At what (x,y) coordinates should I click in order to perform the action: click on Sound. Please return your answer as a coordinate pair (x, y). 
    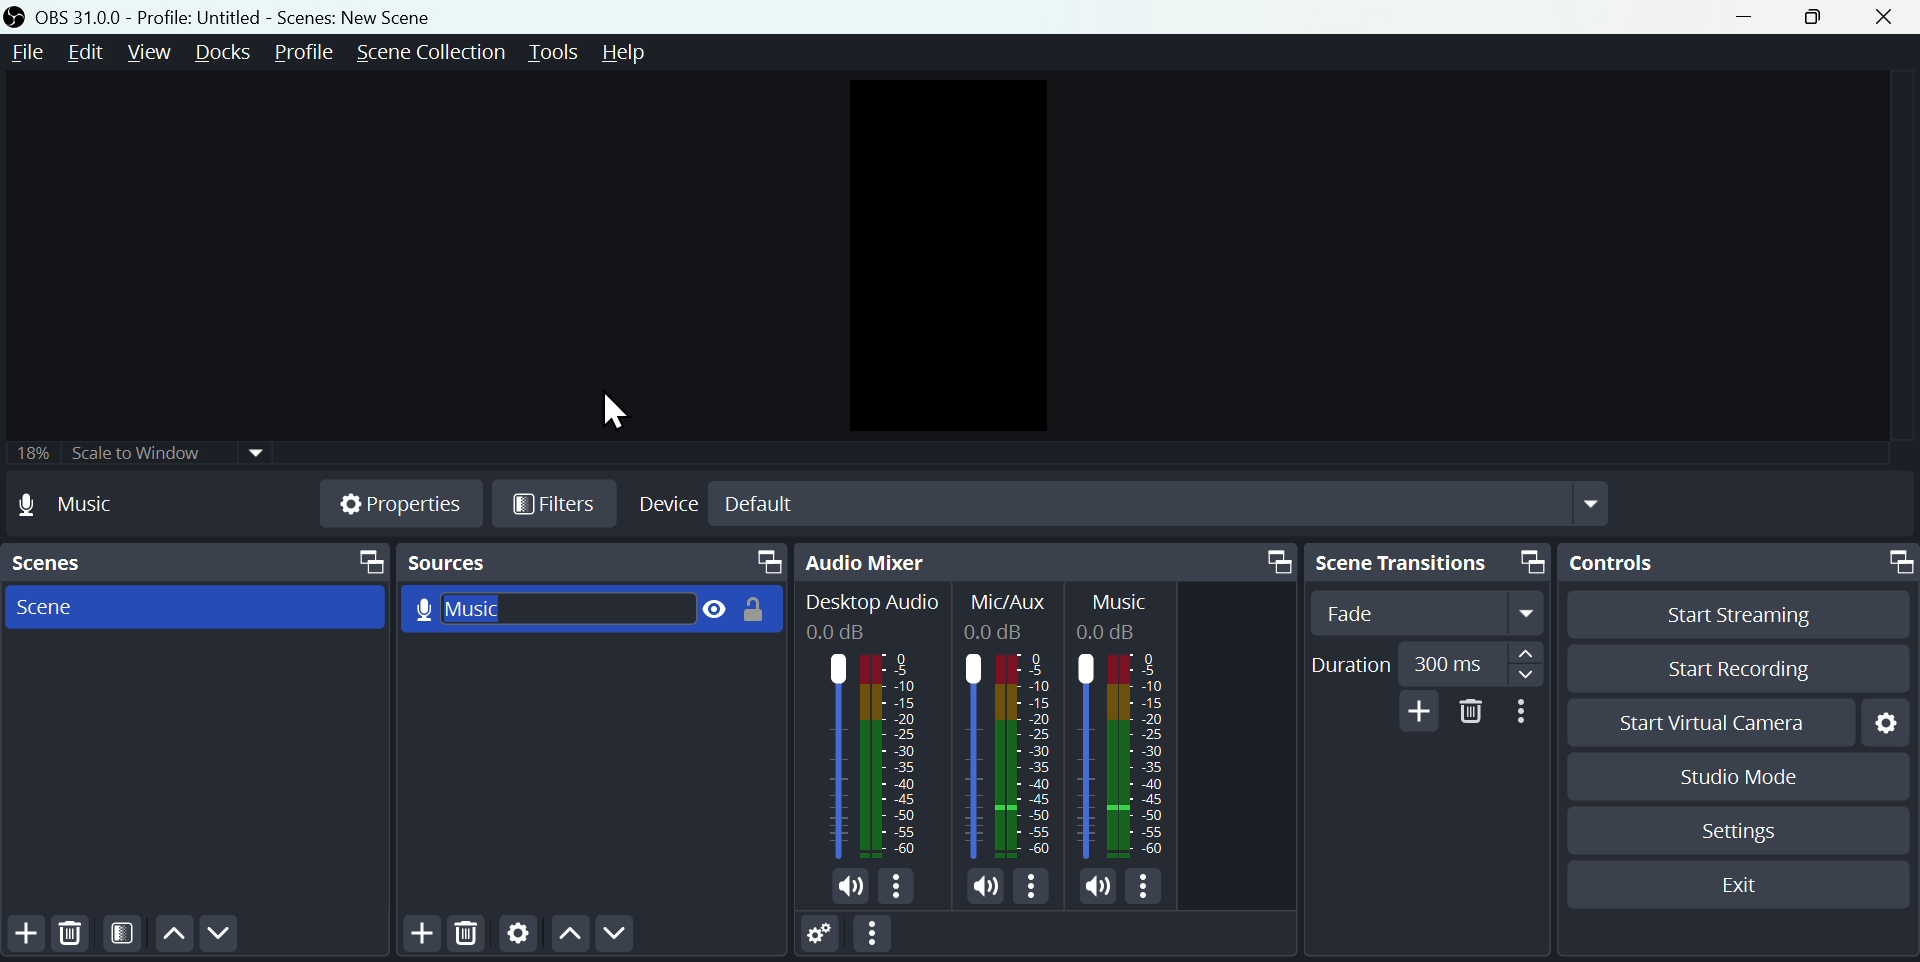
    Looking at the image, I should click on (986, 887).